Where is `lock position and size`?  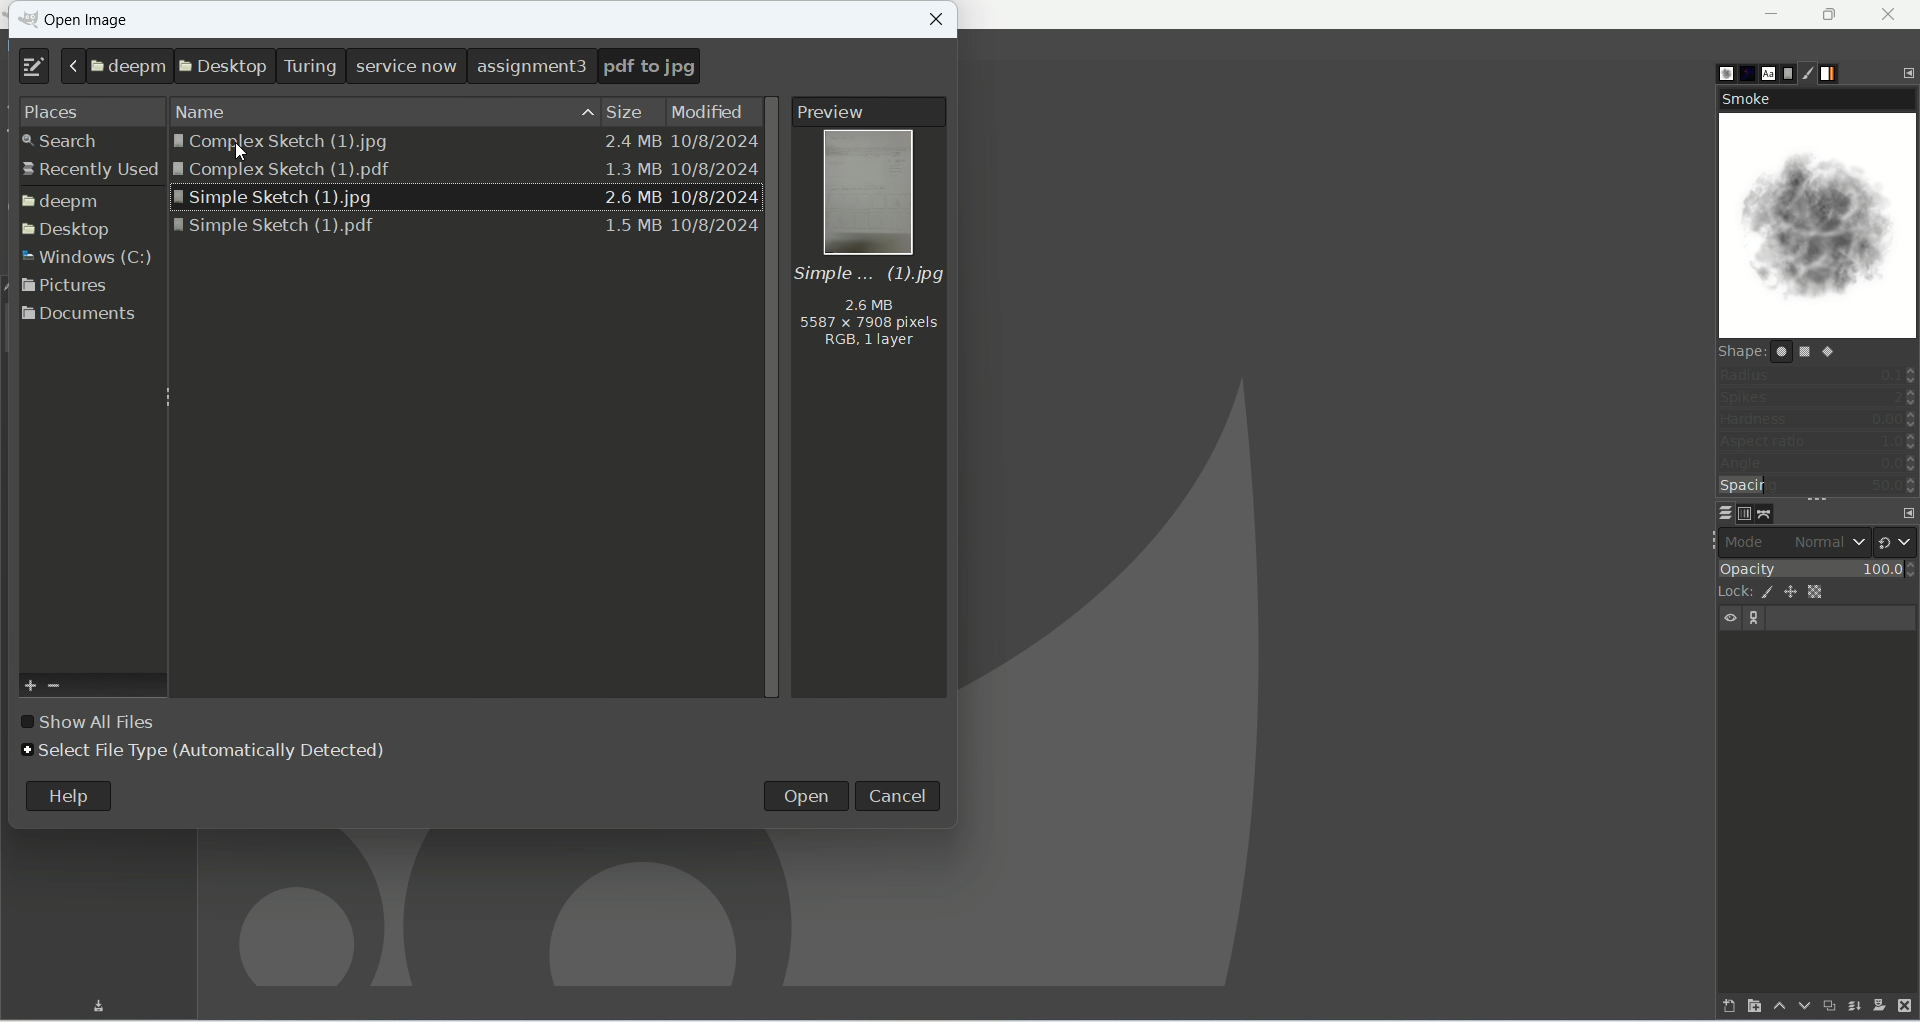 lock position and size is located at coordinates (1792, 593).